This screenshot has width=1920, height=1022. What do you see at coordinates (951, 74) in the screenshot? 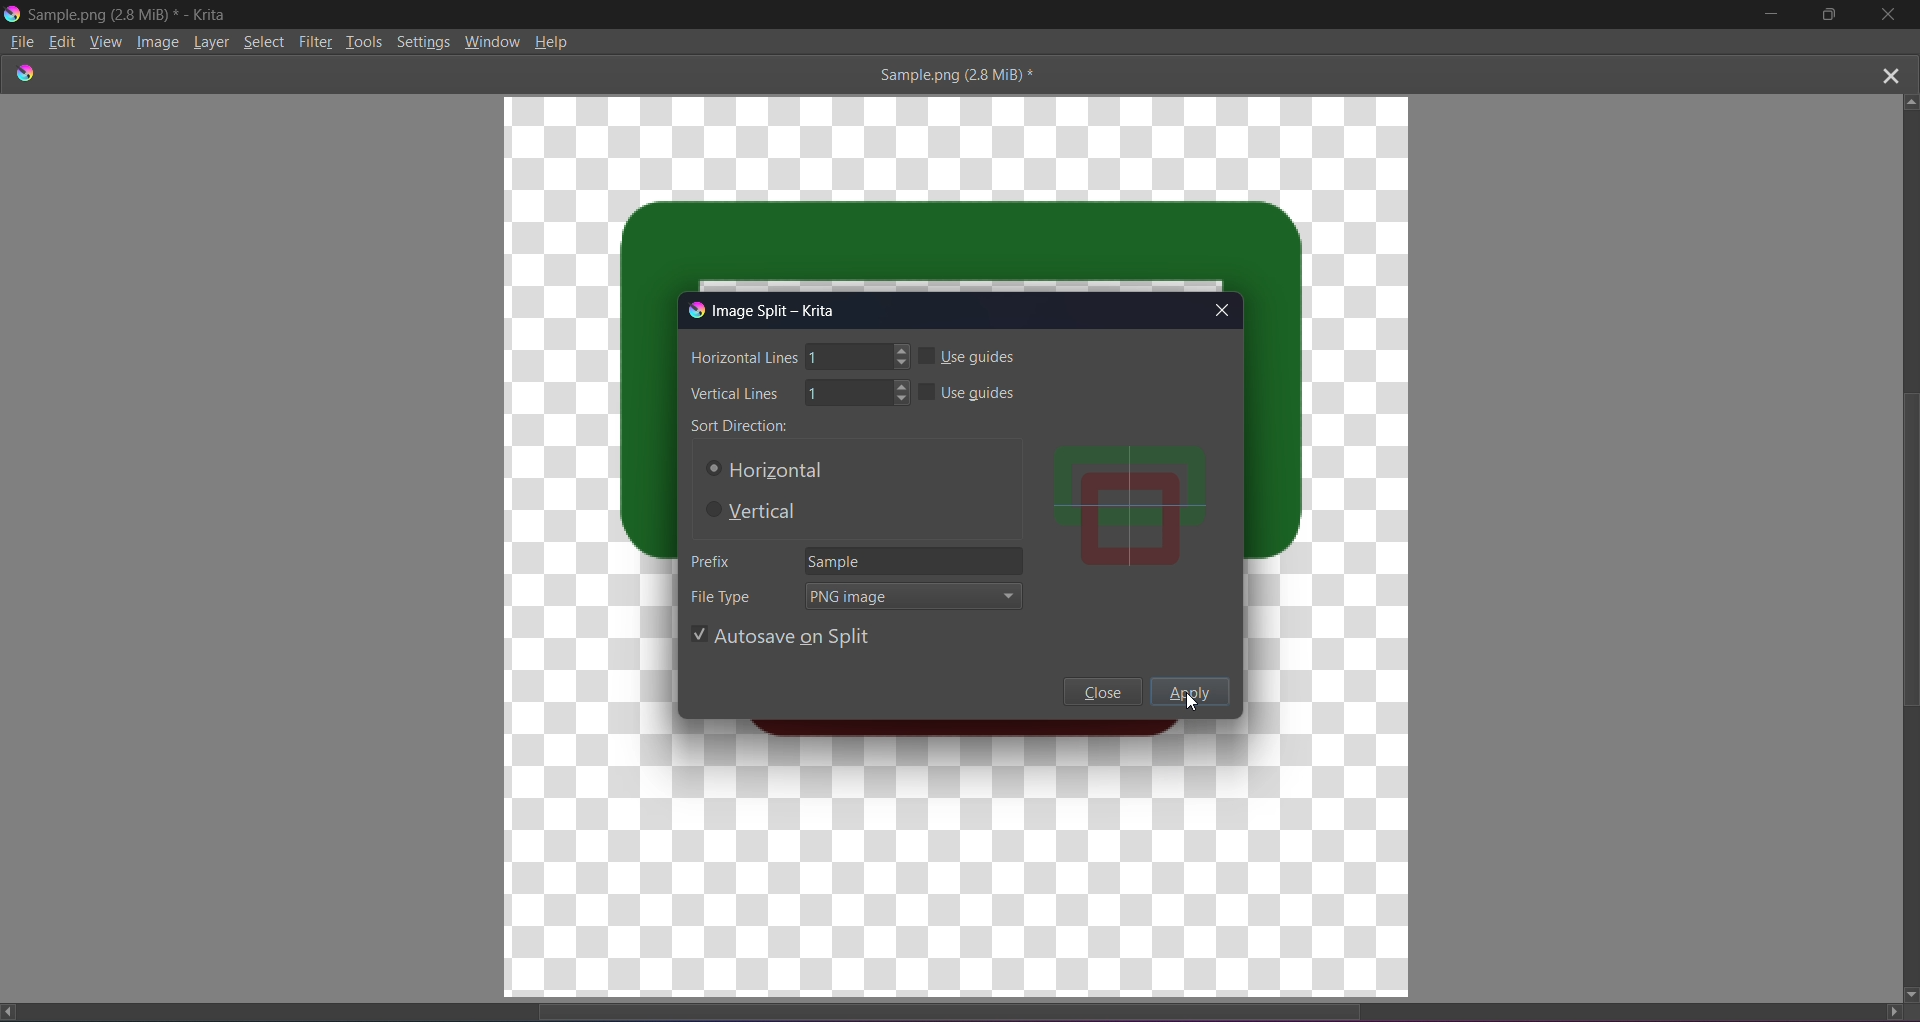
I see `Sample.png (2.8MiN)*` at bounding box center [951, 74].